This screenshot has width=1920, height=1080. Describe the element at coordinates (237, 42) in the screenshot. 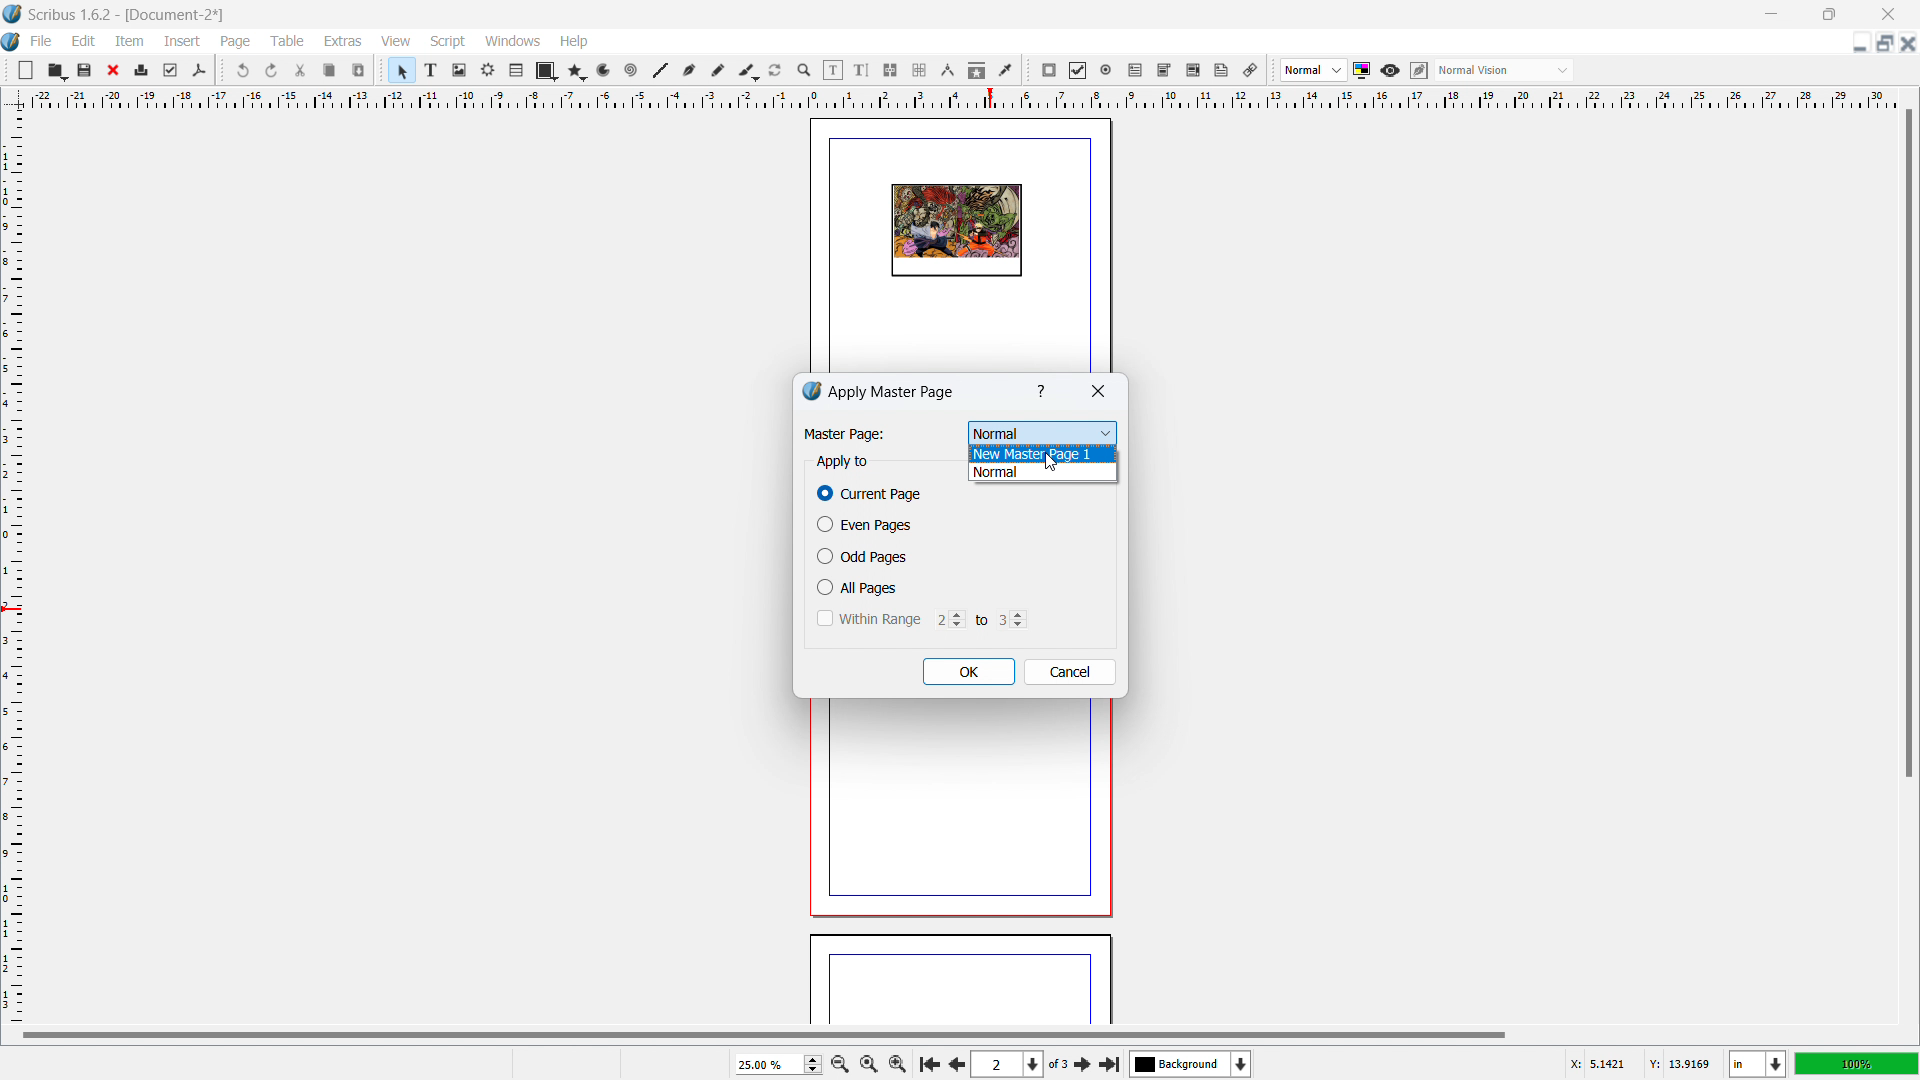

I see `page` at that location.